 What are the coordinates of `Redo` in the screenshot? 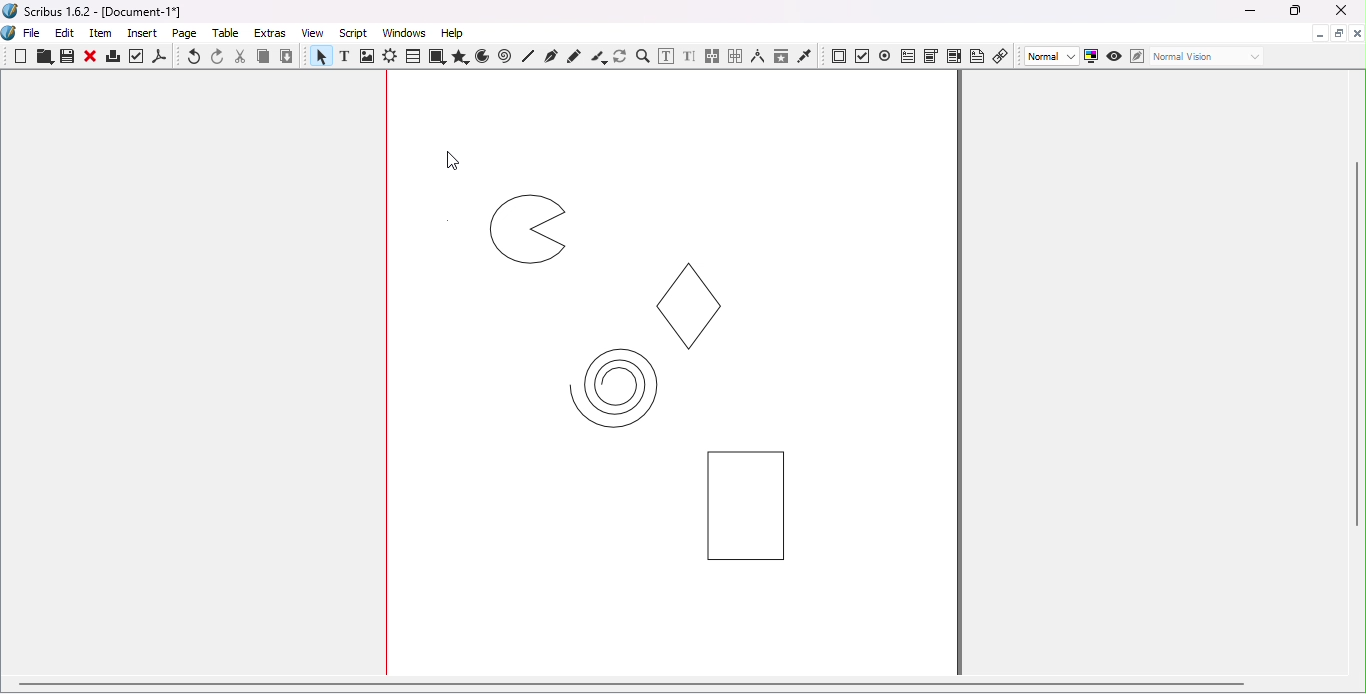 It's located at (219, 57).